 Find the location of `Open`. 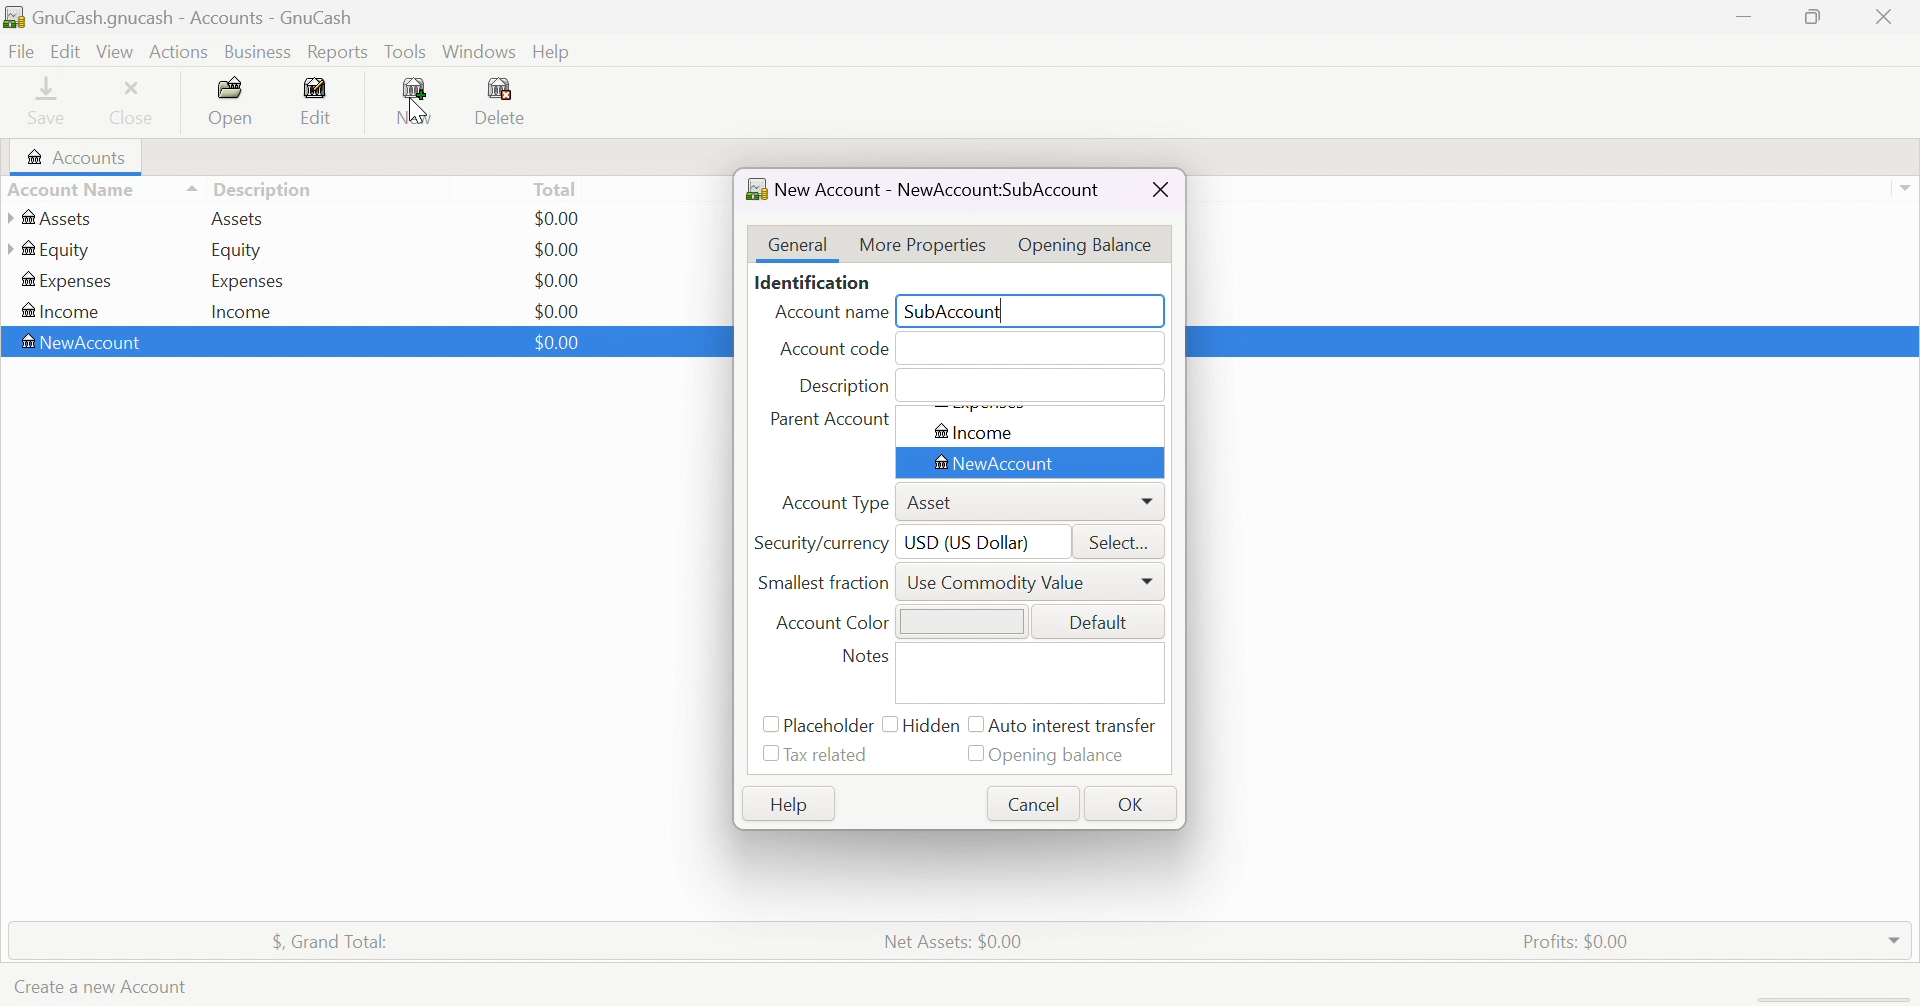

Open is located at coordinates (235, 103).